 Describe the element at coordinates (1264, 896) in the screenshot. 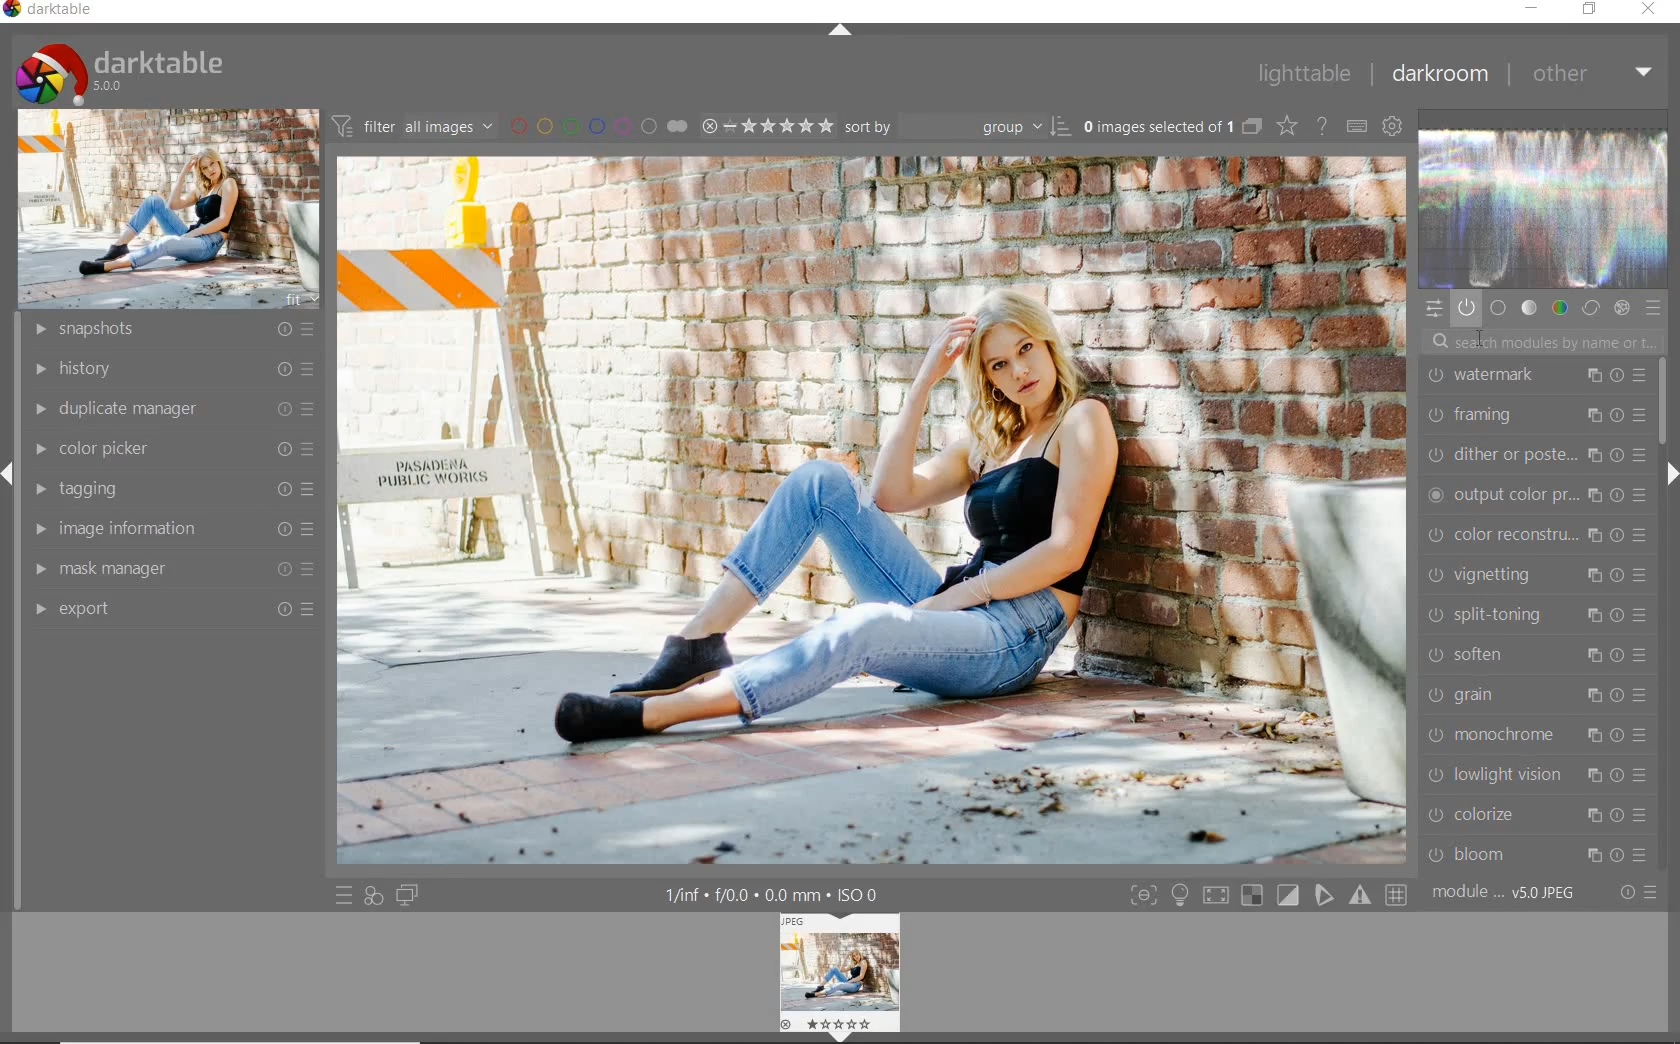

I see `toggle modes` at that location.